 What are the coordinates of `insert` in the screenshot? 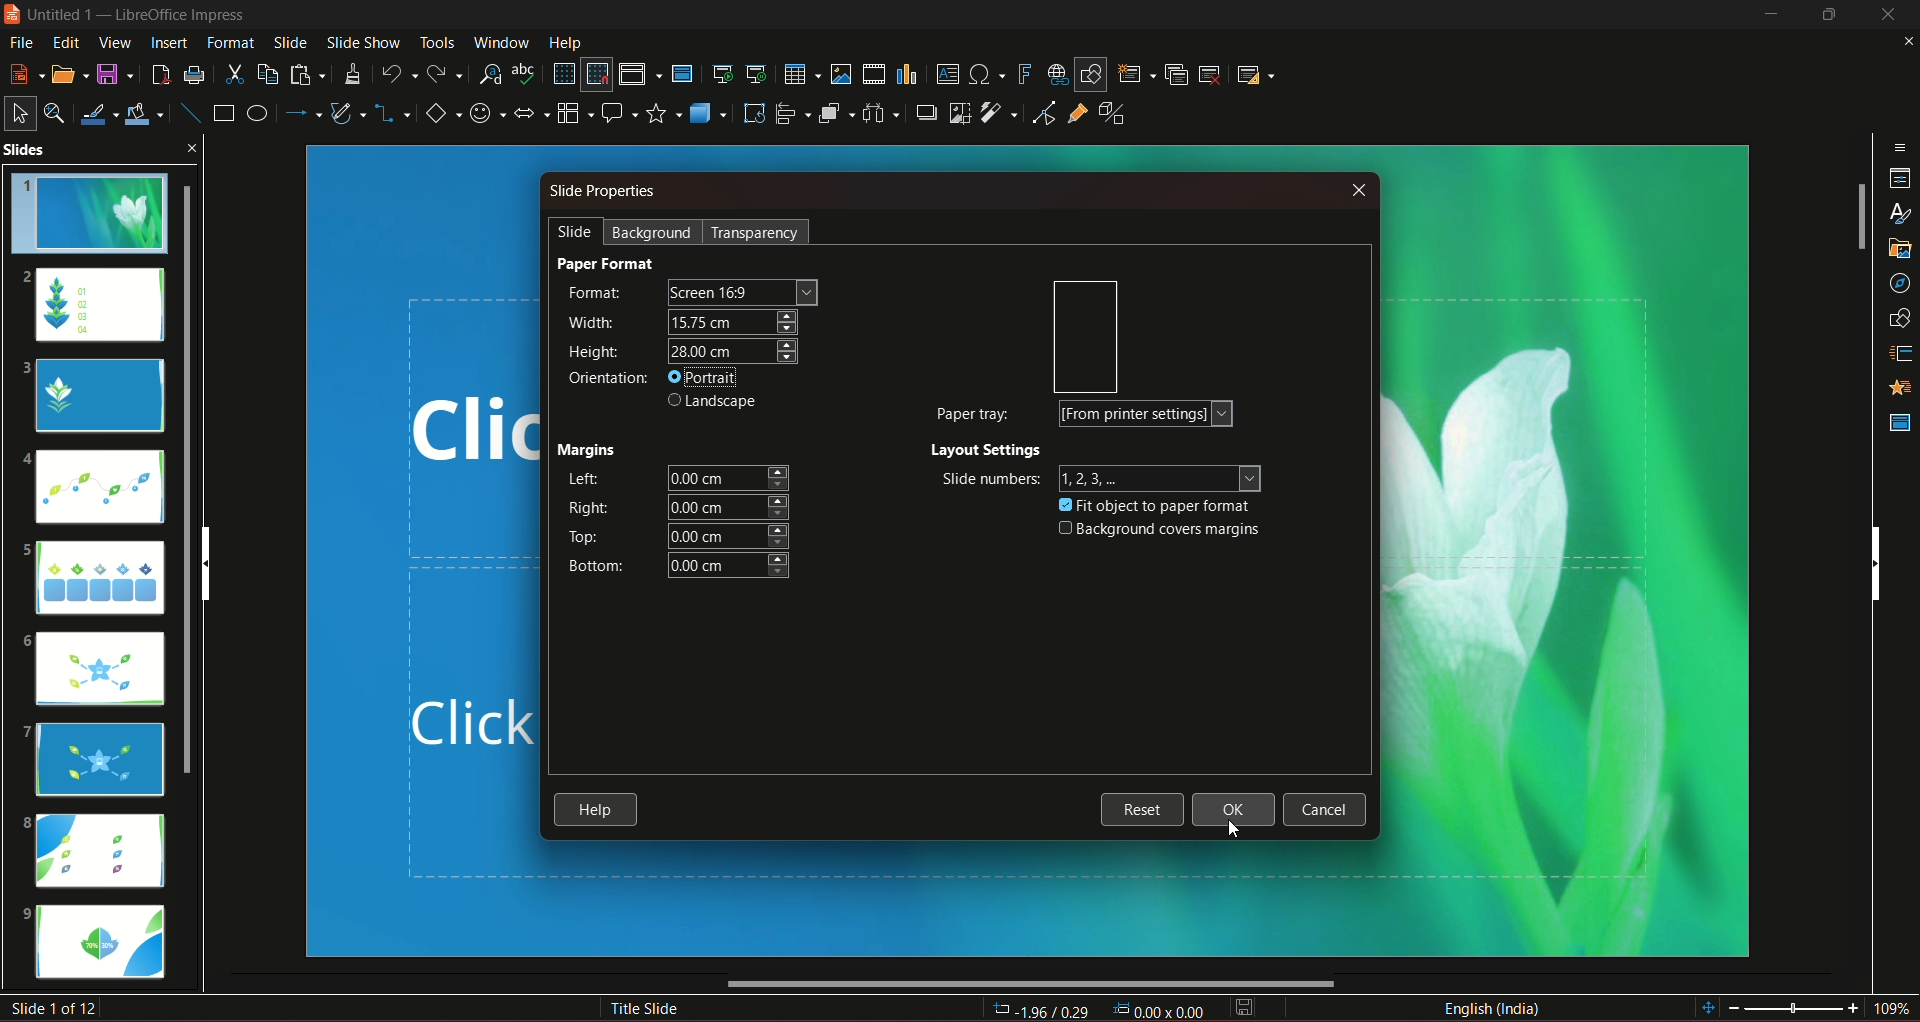 It's located at (166, 42).